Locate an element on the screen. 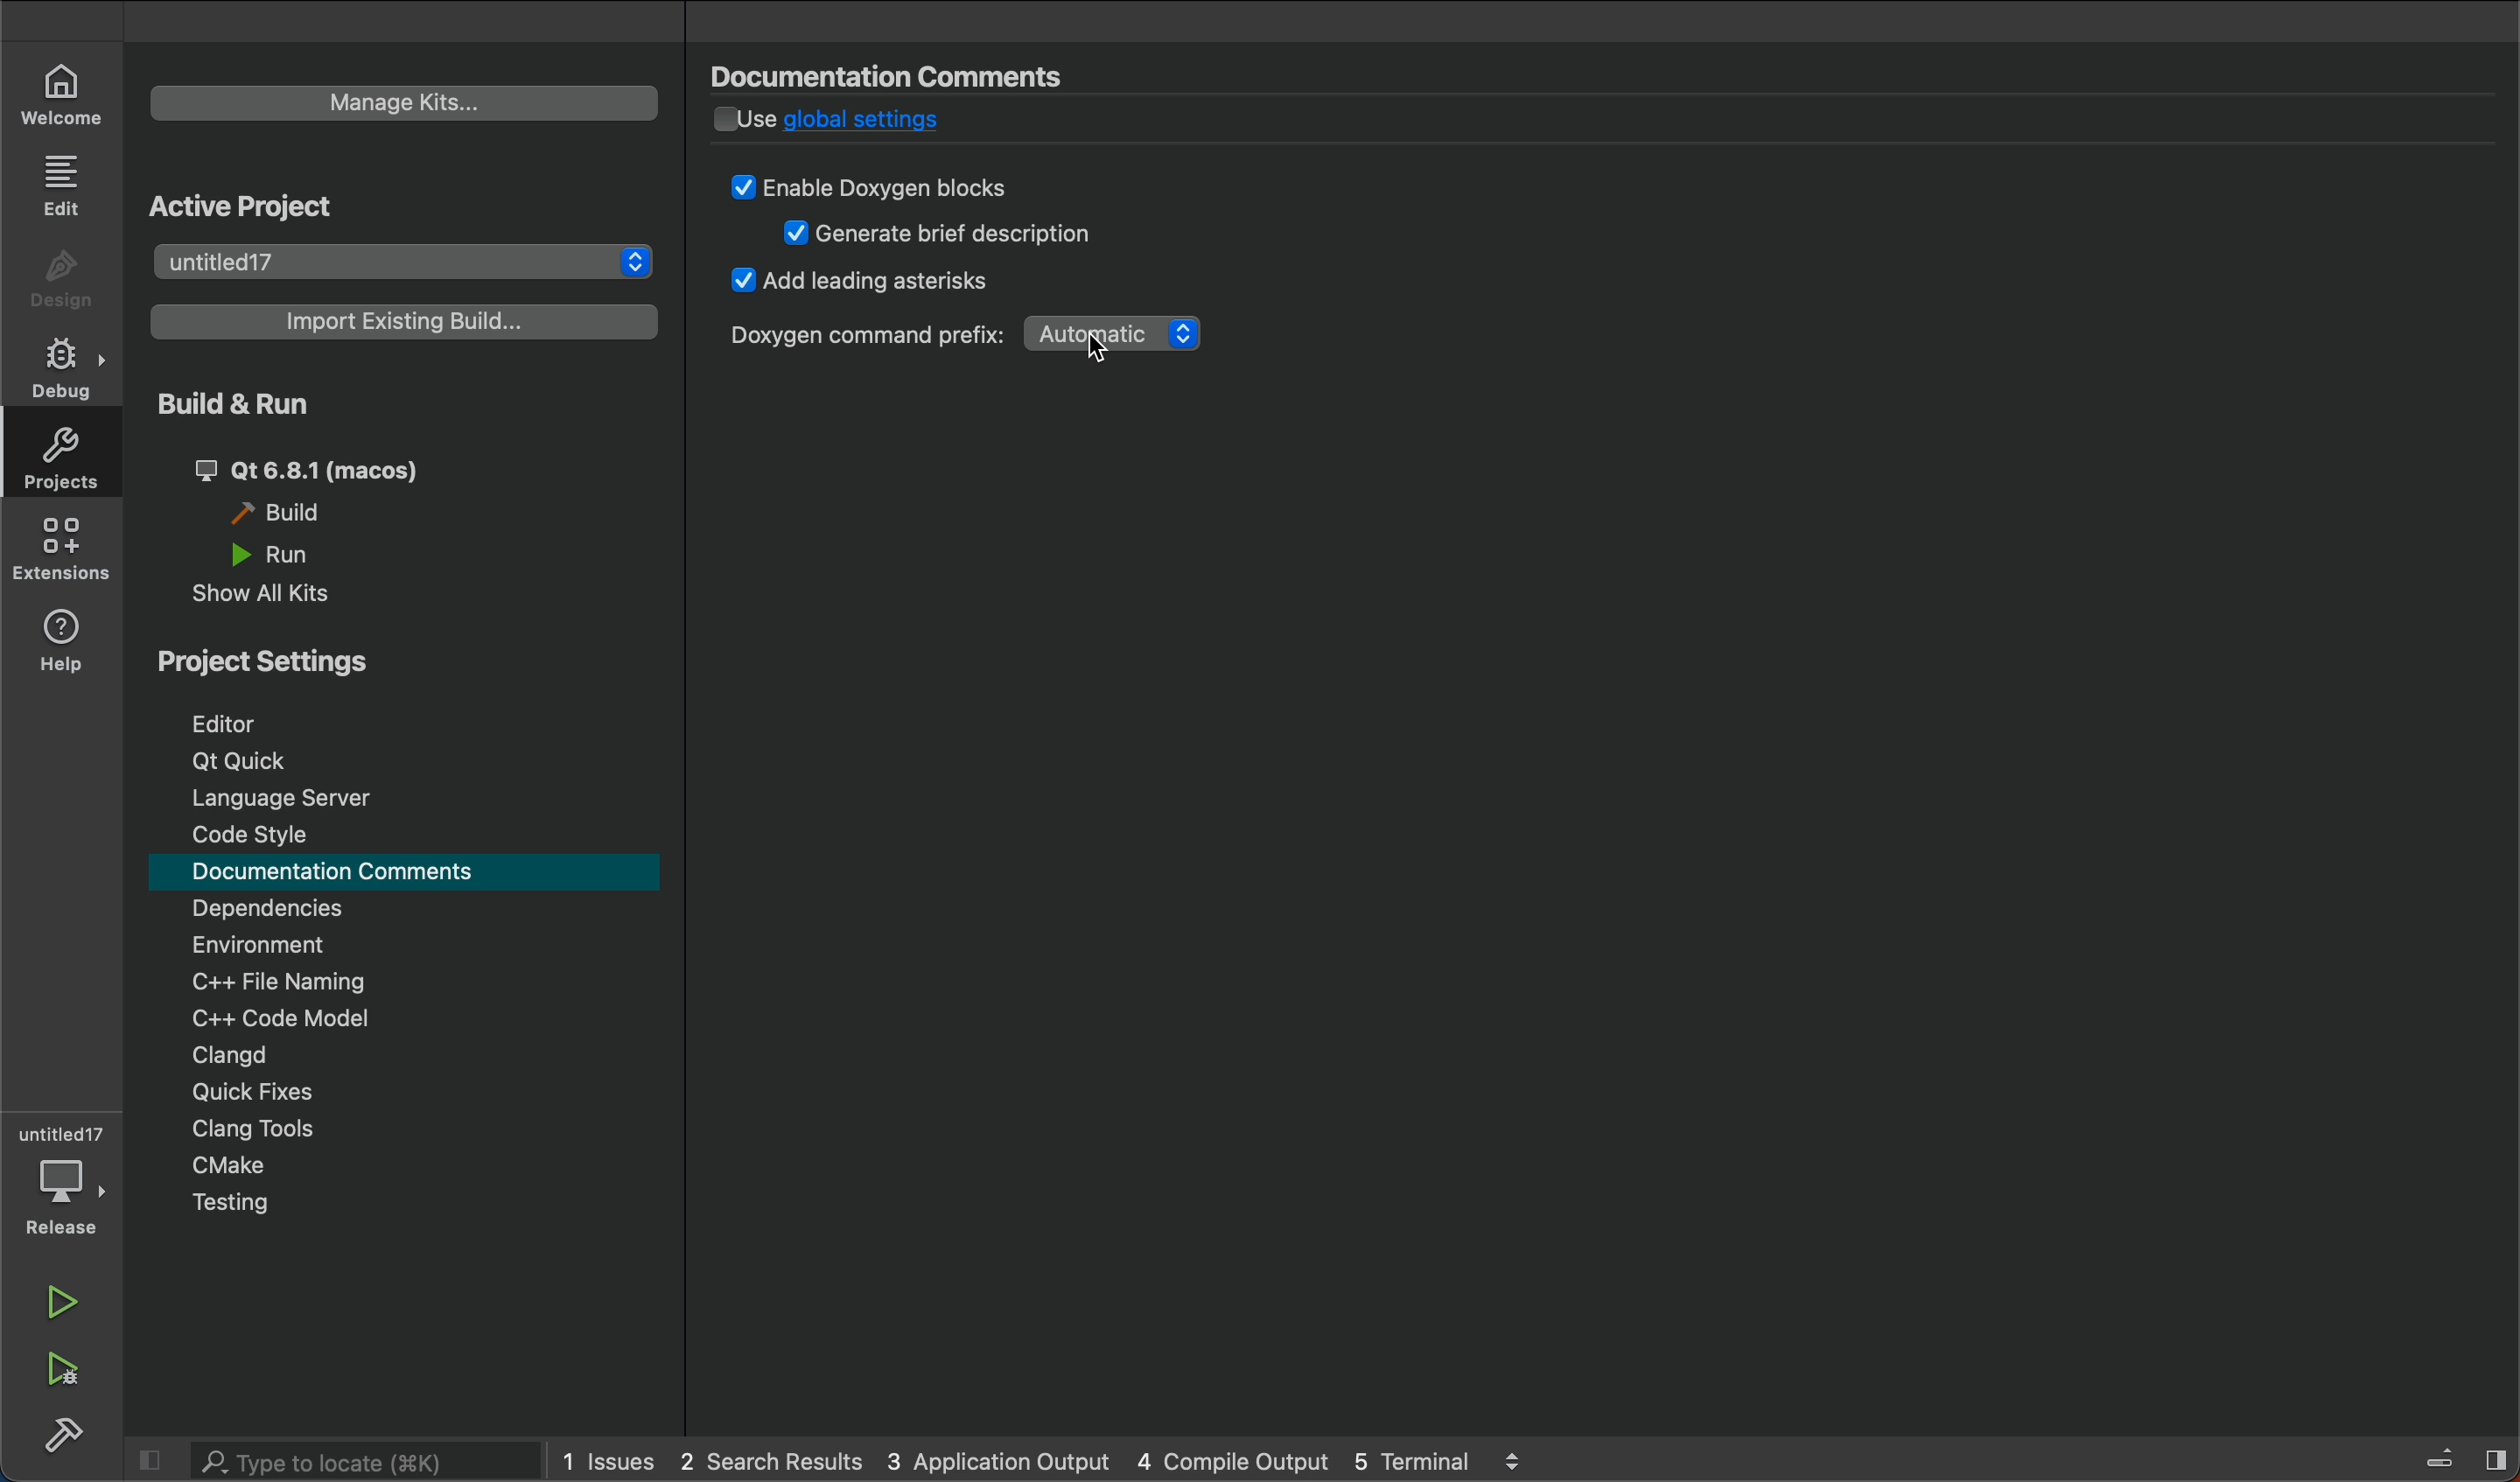 The width and height of the screenshot is (2520, 1482). manage kits is located at coordinates (407, 105).